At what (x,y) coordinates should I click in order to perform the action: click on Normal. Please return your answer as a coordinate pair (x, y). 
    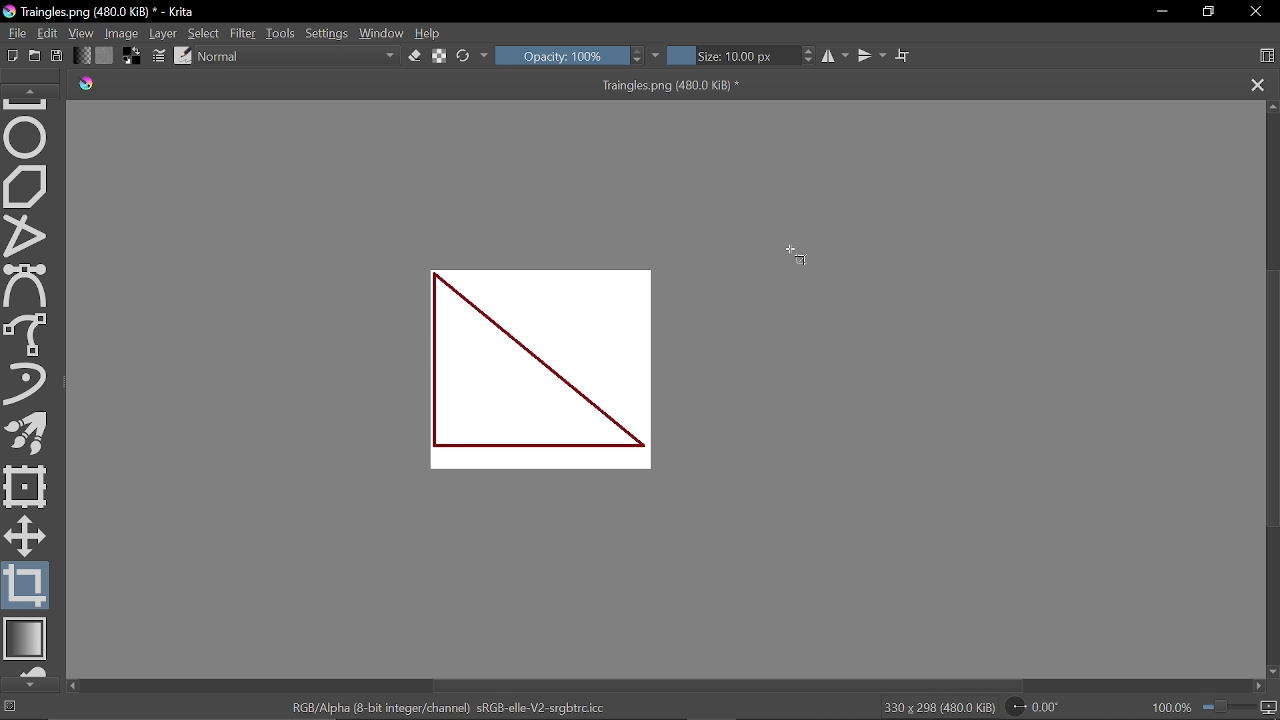
    Looking at the image, I should click on (299, 57).